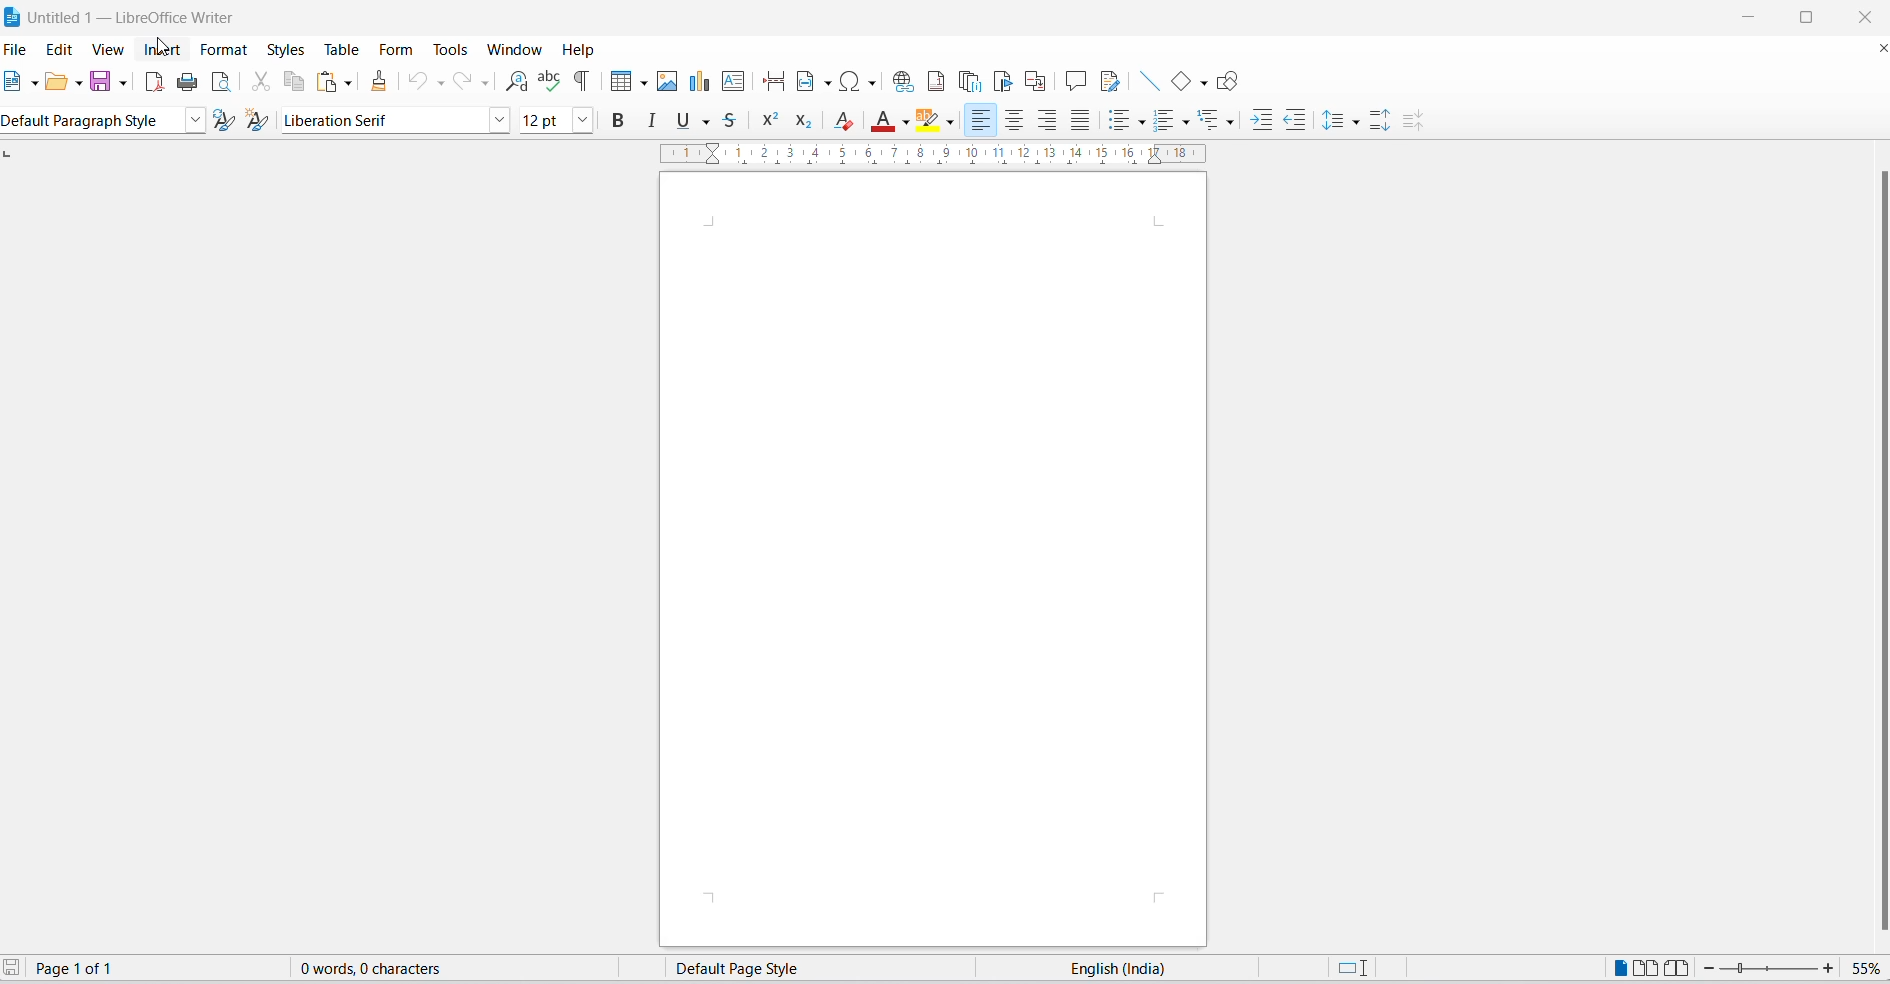  What do you see at coordinates (1142, 122) in the screenshot?
I see `toggle unordered list` at bounding box center [1142, 122].